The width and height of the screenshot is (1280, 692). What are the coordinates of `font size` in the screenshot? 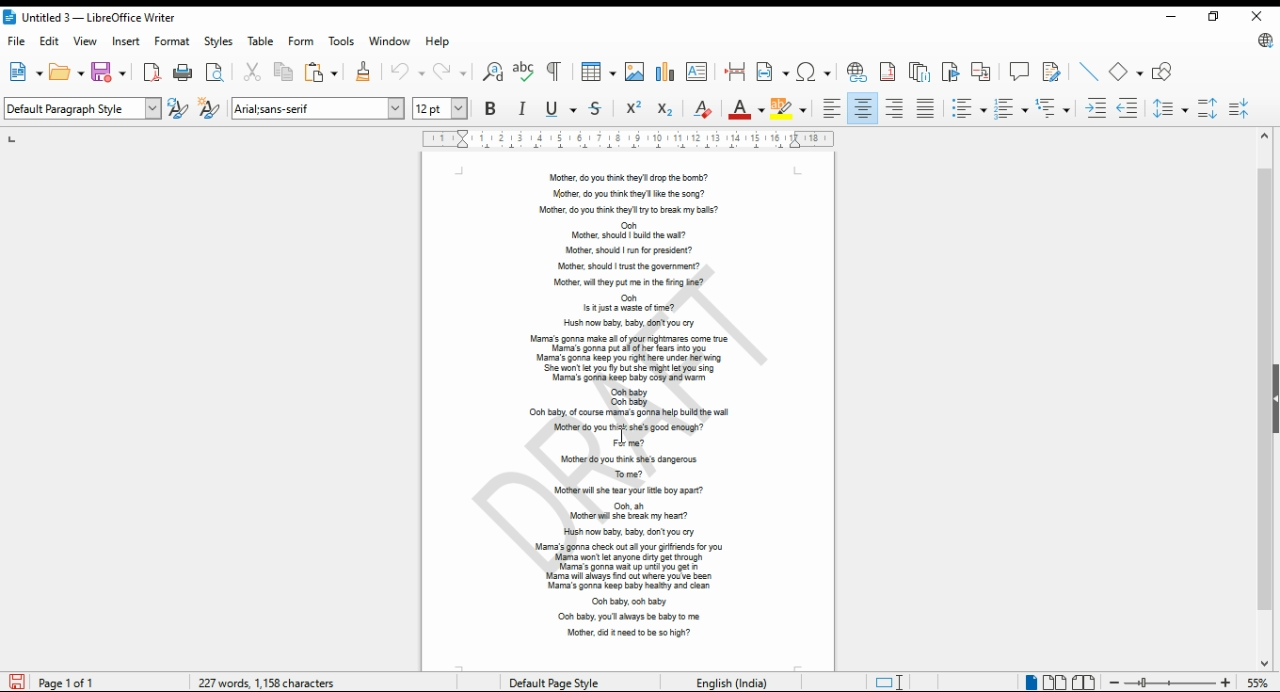 It's located at (442, 108).